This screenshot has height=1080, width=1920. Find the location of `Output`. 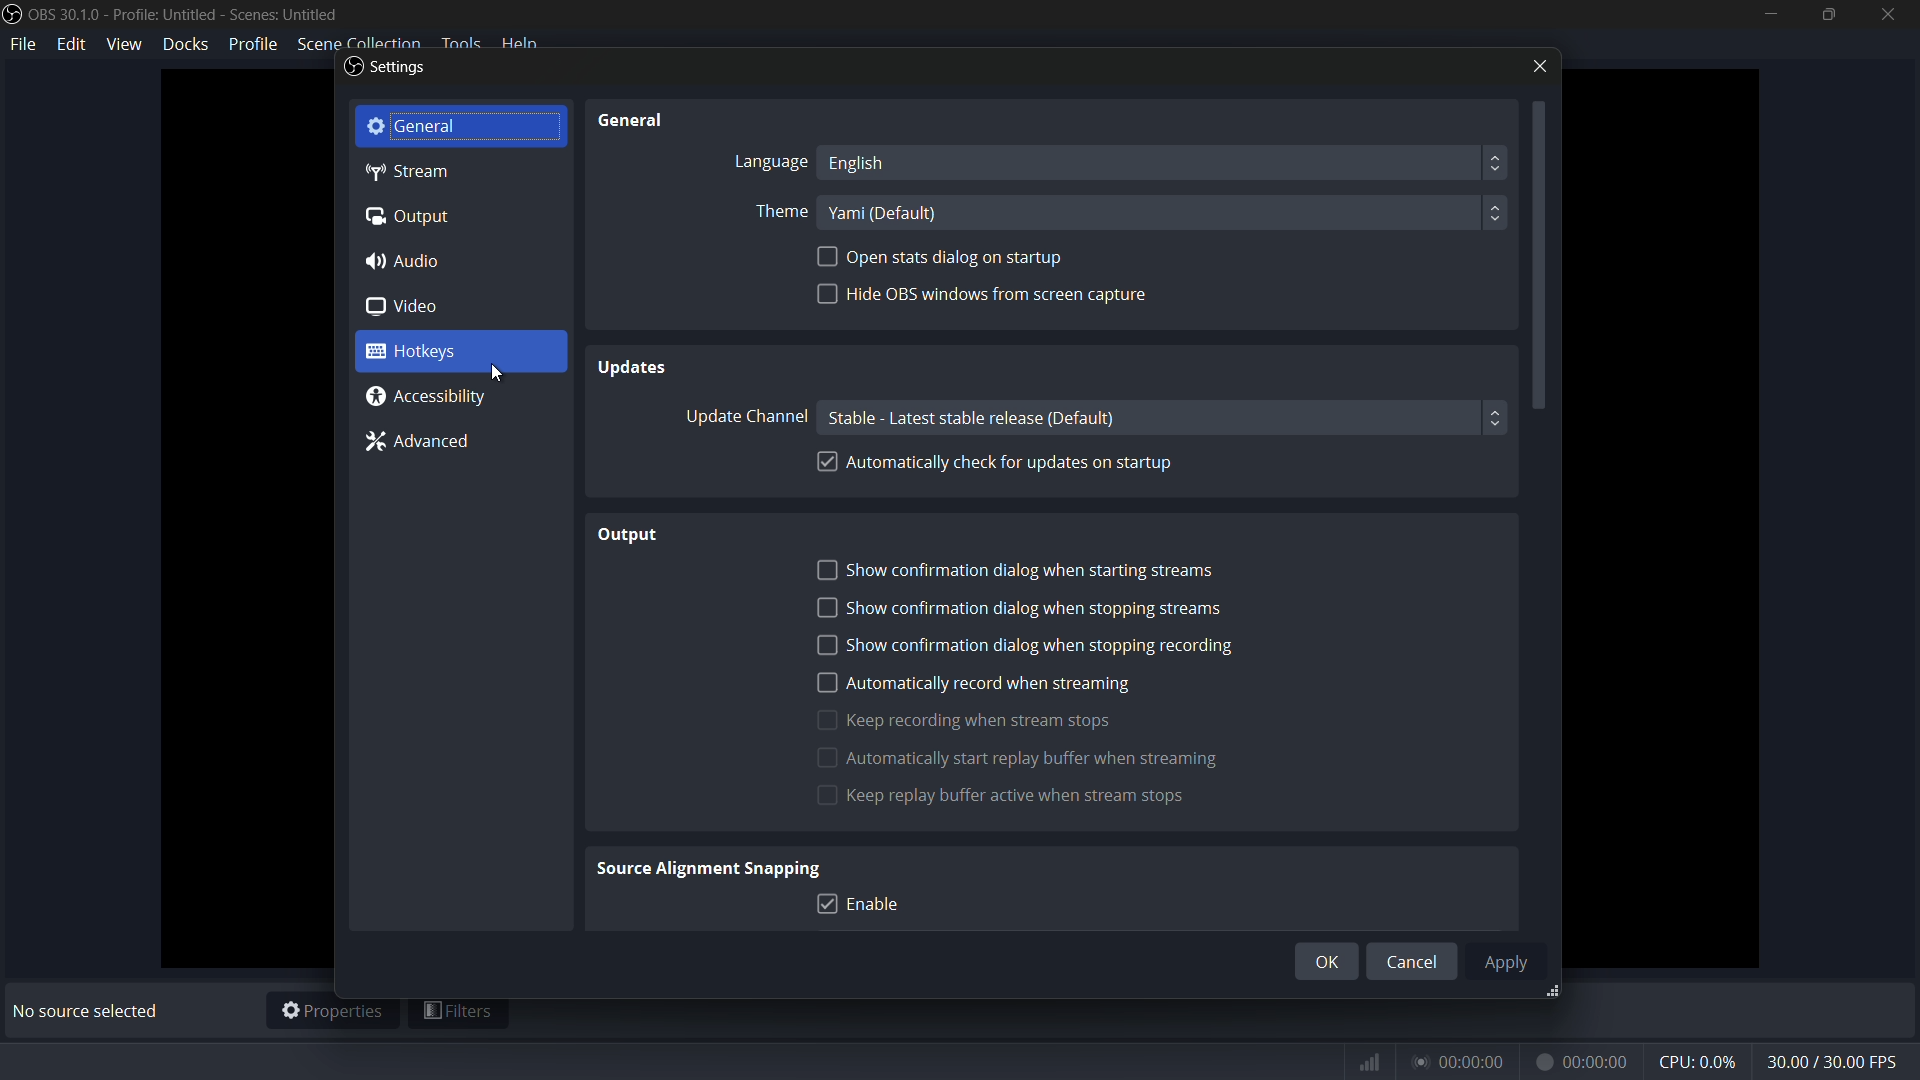

Output is located at coordinates (633, 533).